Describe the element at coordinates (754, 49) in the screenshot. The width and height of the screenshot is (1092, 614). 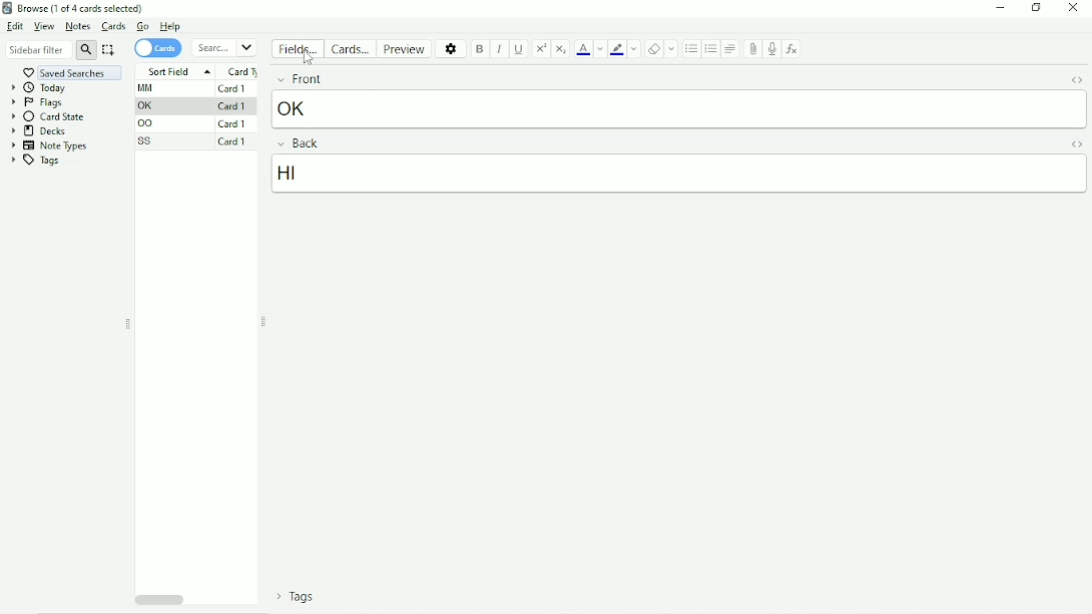
I see `Attach picture/audio/video` at that location.